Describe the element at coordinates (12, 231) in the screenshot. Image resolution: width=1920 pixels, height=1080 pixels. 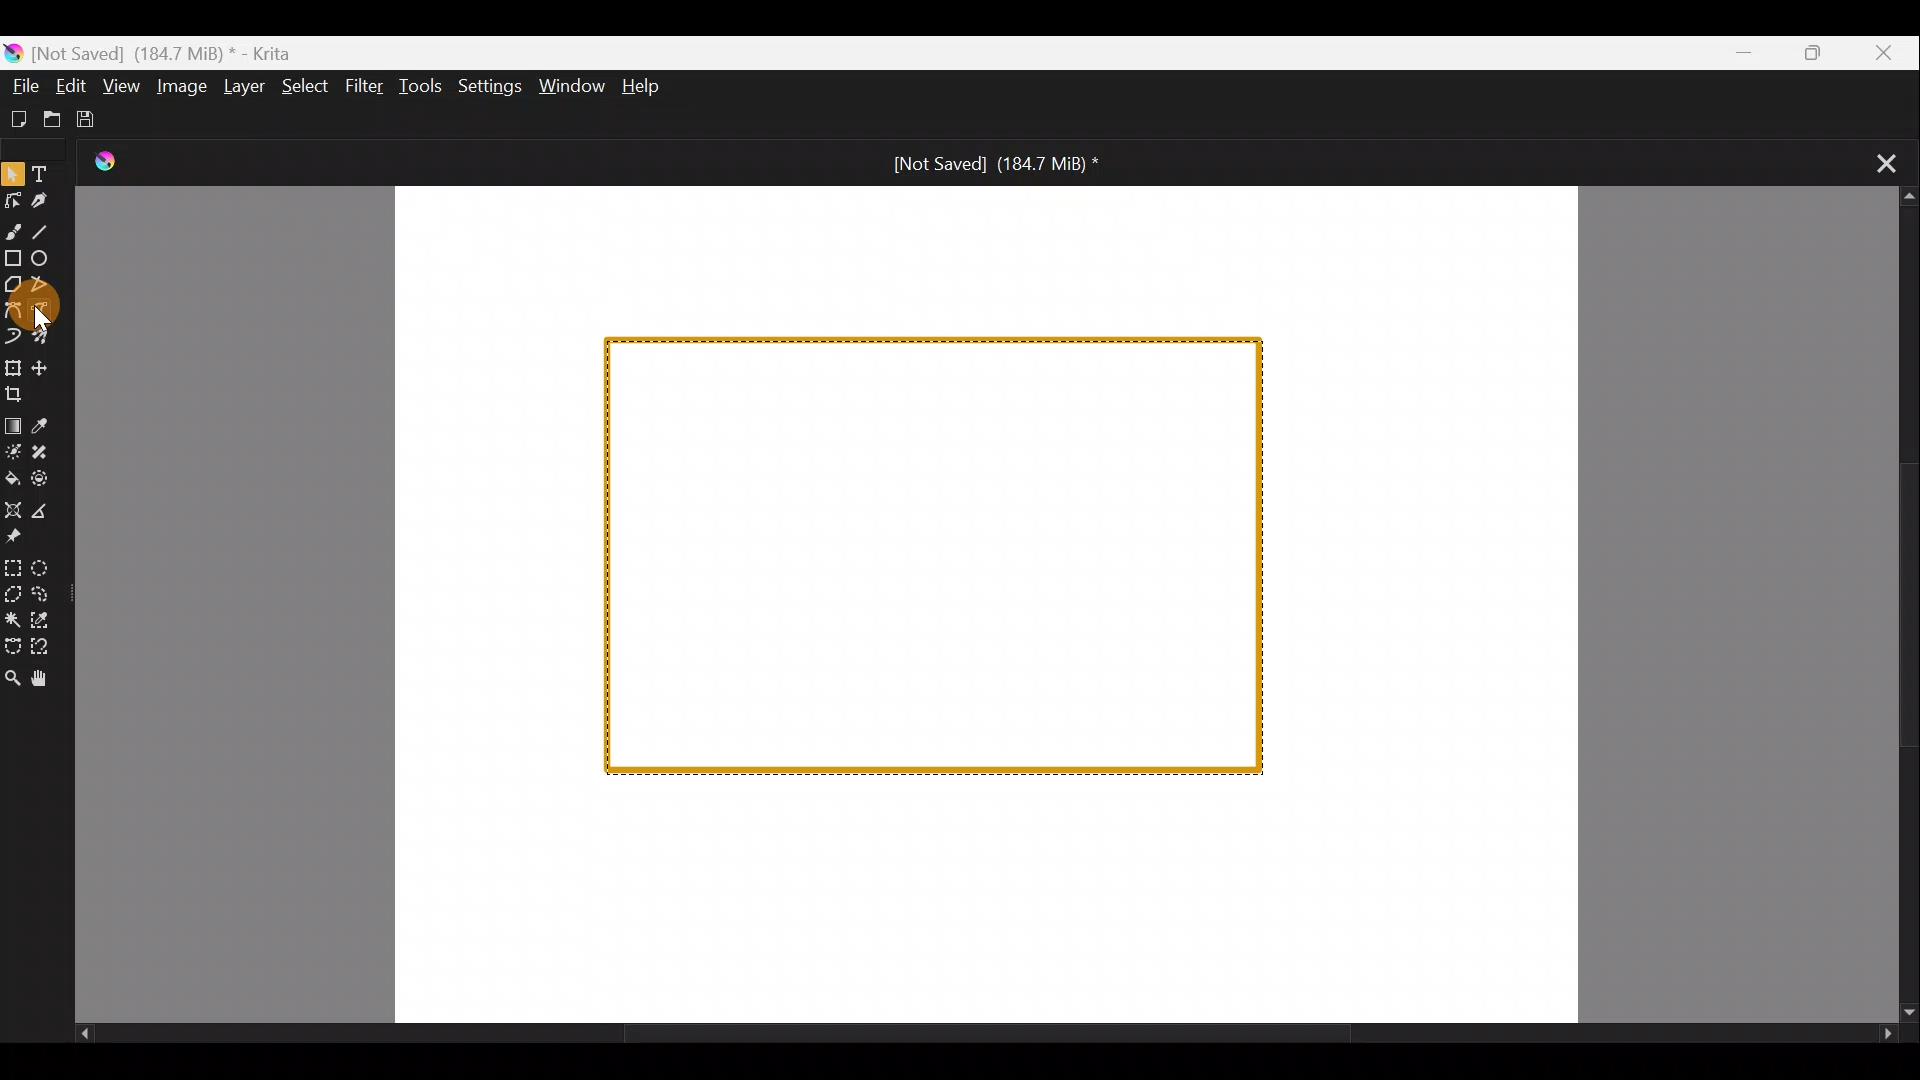
I see `Freehand brush tool` at that location.